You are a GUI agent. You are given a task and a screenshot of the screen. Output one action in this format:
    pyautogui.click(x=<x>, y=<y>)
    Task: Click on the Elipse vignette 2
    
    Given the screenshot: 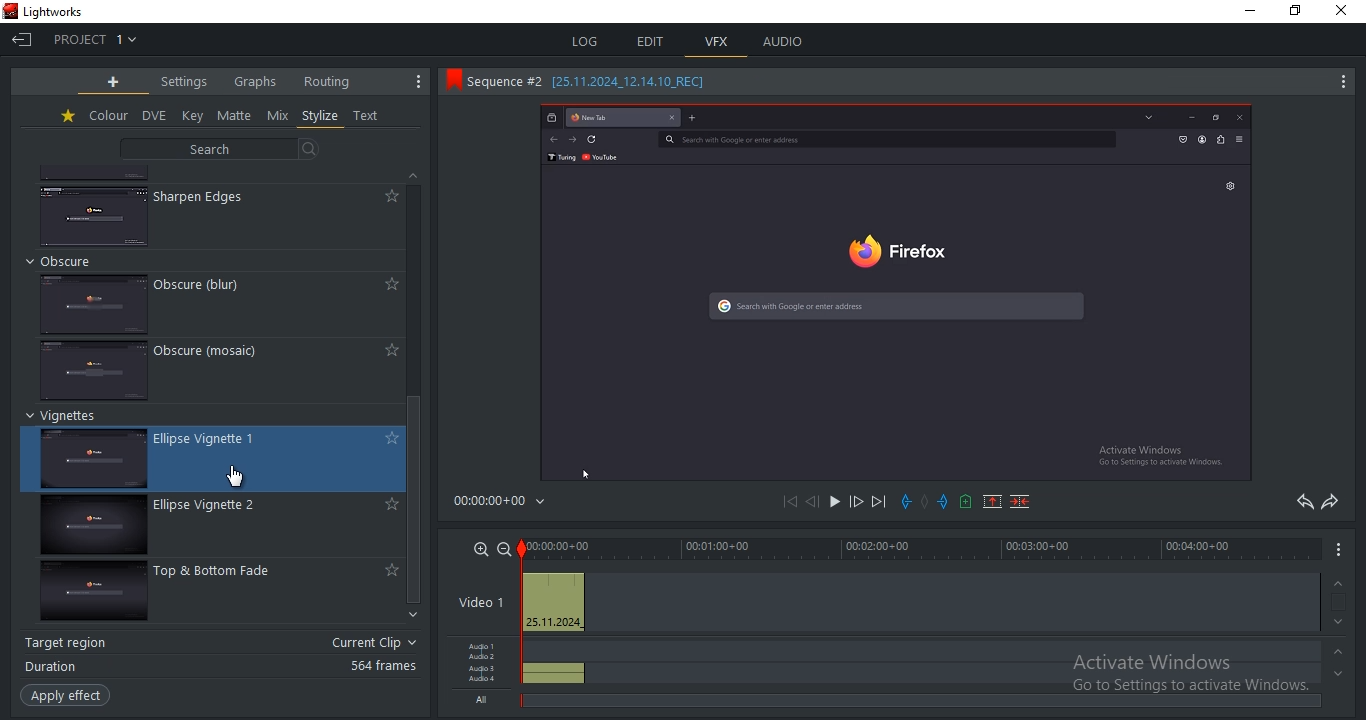 What is the action you would take?
    pyautogui.click(x=221, y=508)
    